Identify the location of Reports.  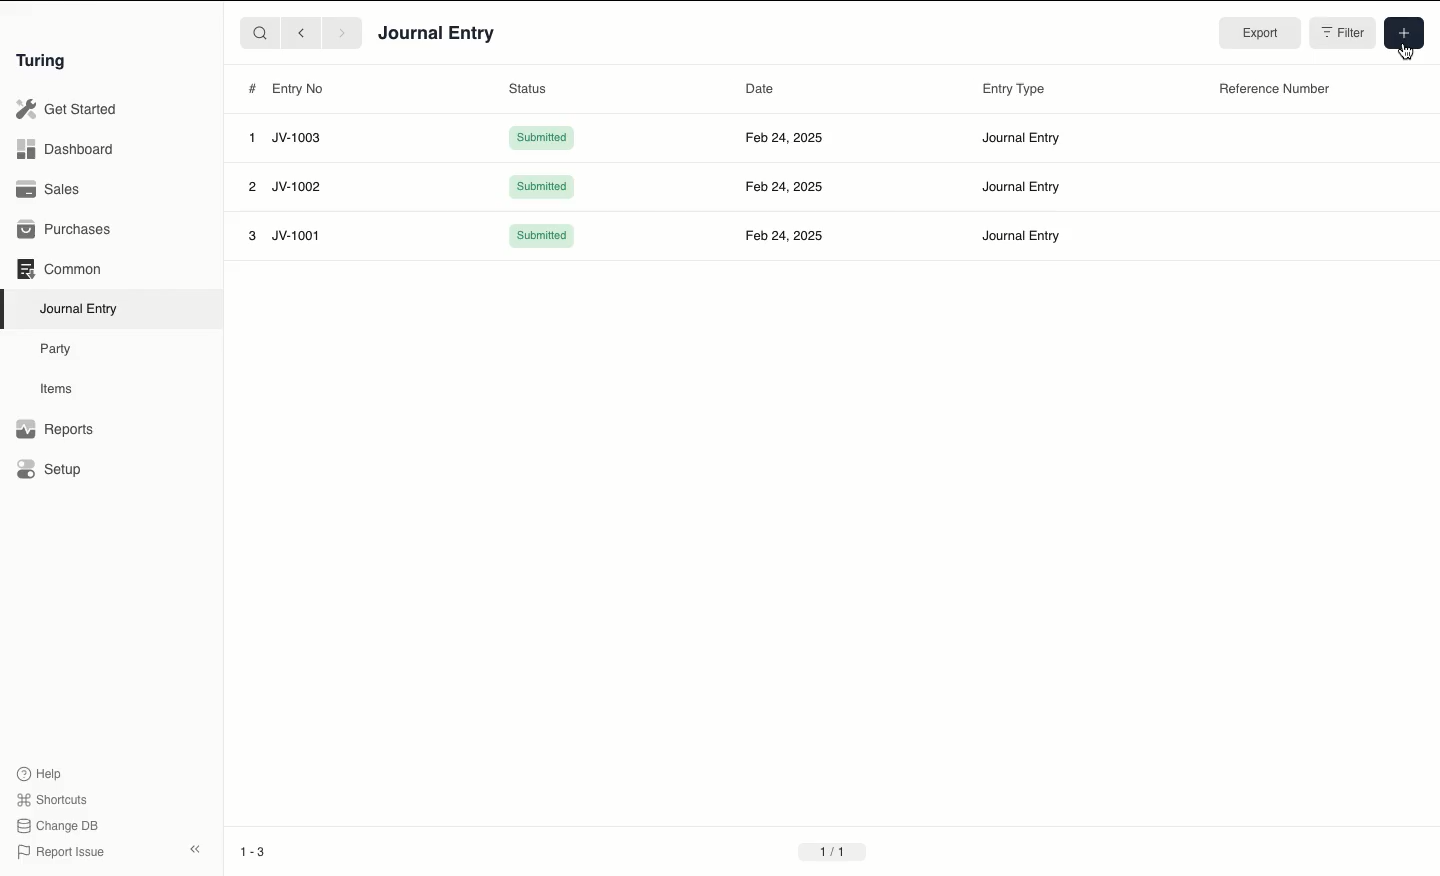
(55, 429).